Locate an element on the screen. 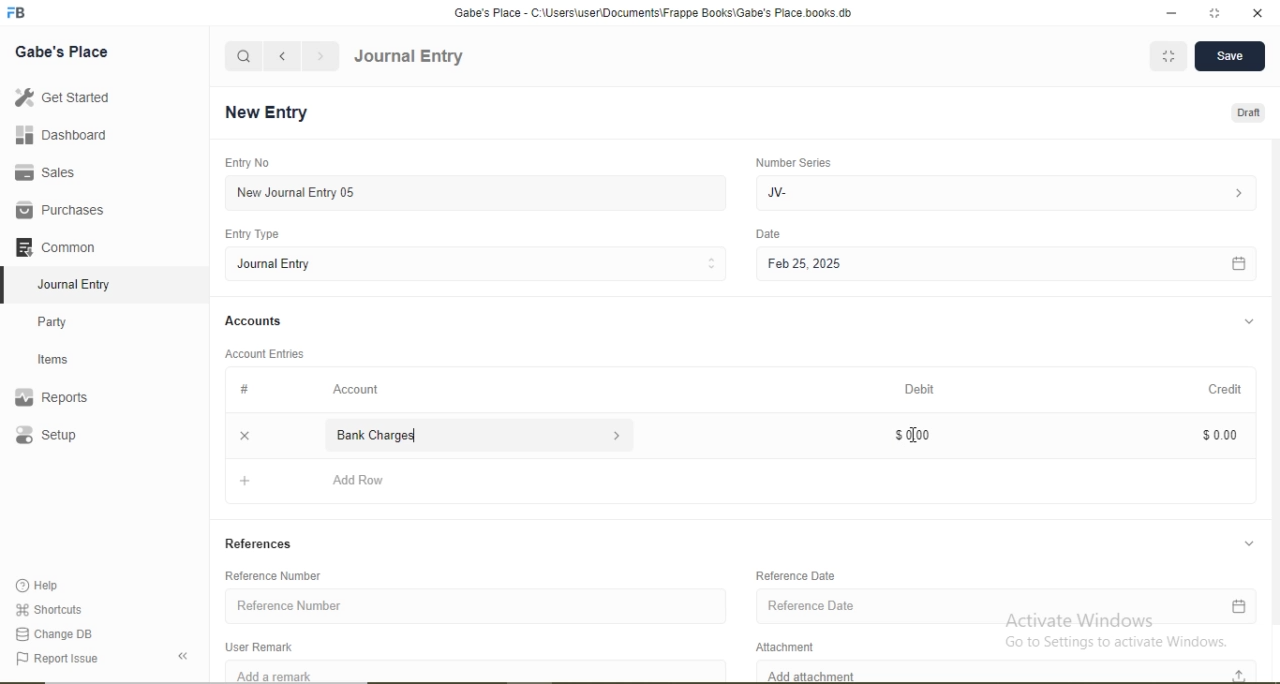 The image size is (1280, 684). Save is located at coordinates (1228, 57).